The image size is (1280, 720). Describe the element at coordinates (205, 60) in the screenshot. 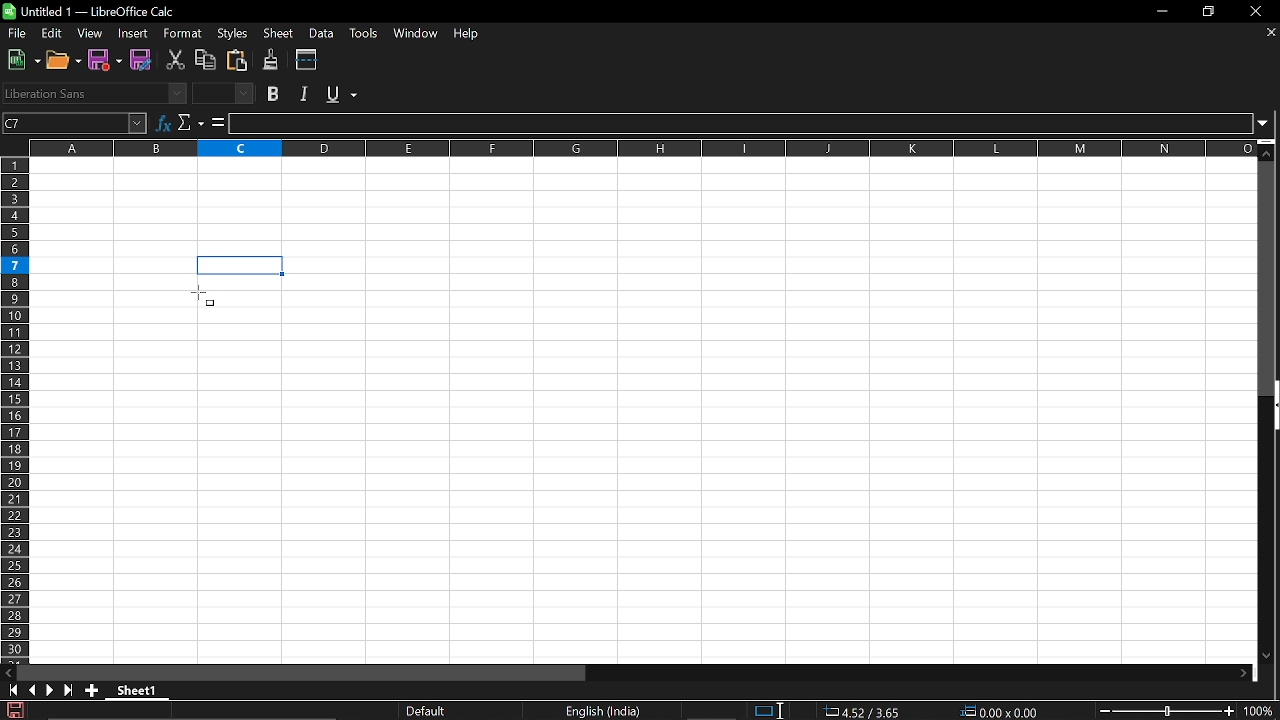

I see `Copy` at that location.